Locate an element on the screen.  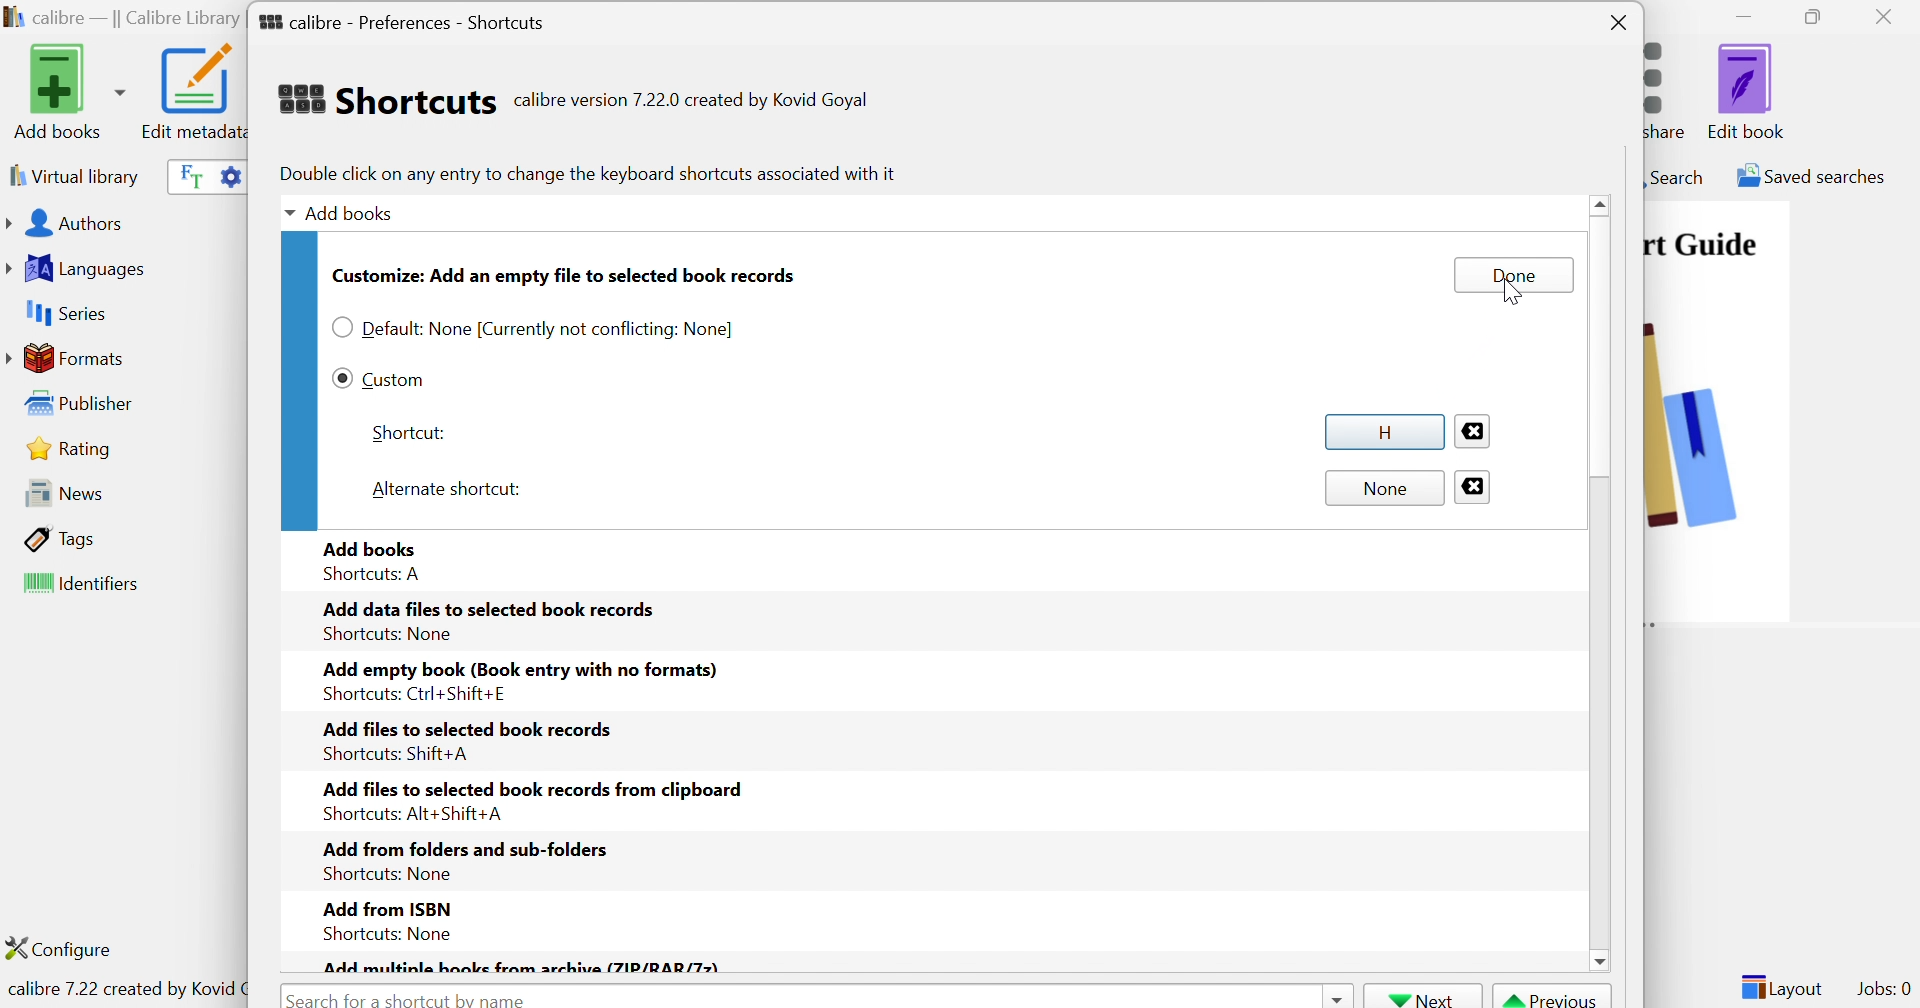
Alternate shortcut is located at coordinates (449, 487).